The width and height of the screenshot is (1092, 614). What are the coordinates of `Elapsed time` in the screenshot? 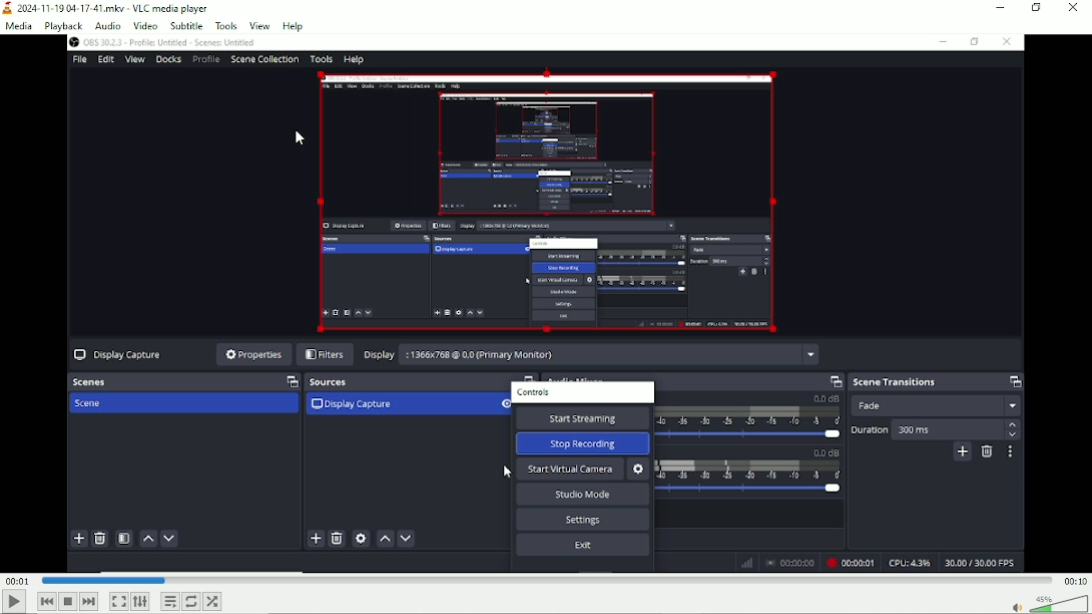 It's located at (18, 582).